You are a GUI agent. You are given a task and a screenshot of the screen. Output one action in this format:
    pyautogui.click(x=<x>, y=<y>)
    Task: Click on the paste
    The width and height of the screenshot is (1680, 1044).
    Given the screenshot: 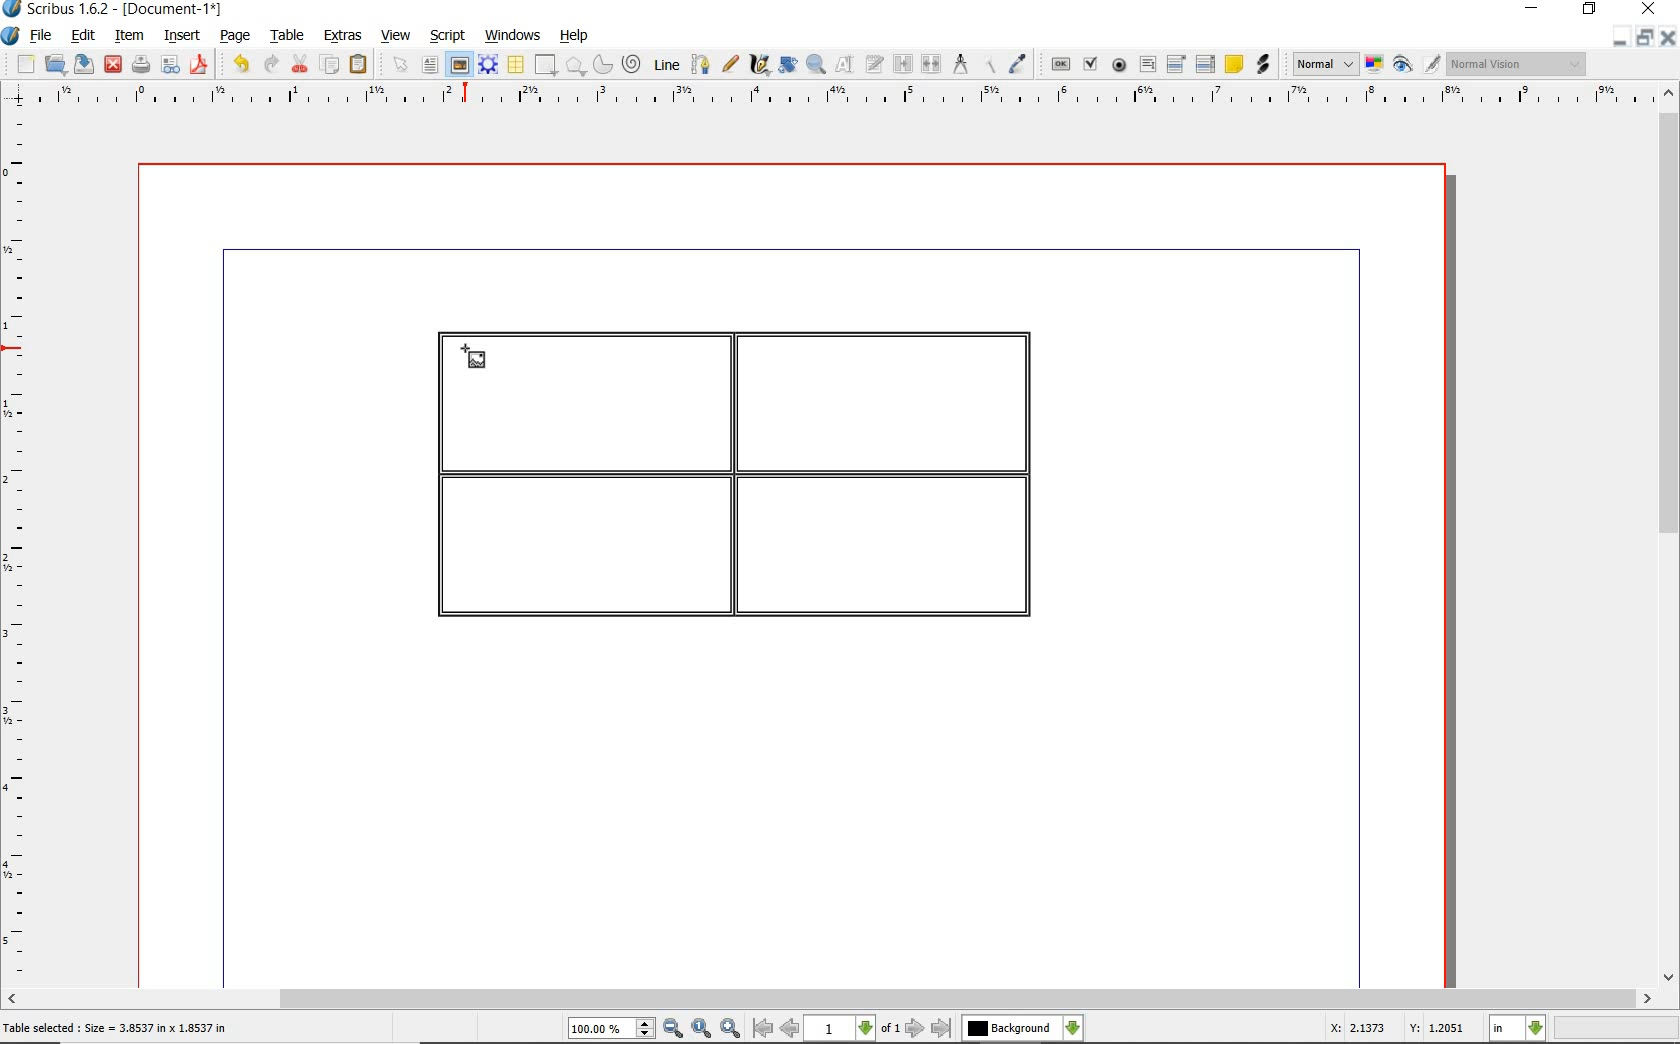 What is the action you would take?
    pyautogui.click(x=358, y=64)
    